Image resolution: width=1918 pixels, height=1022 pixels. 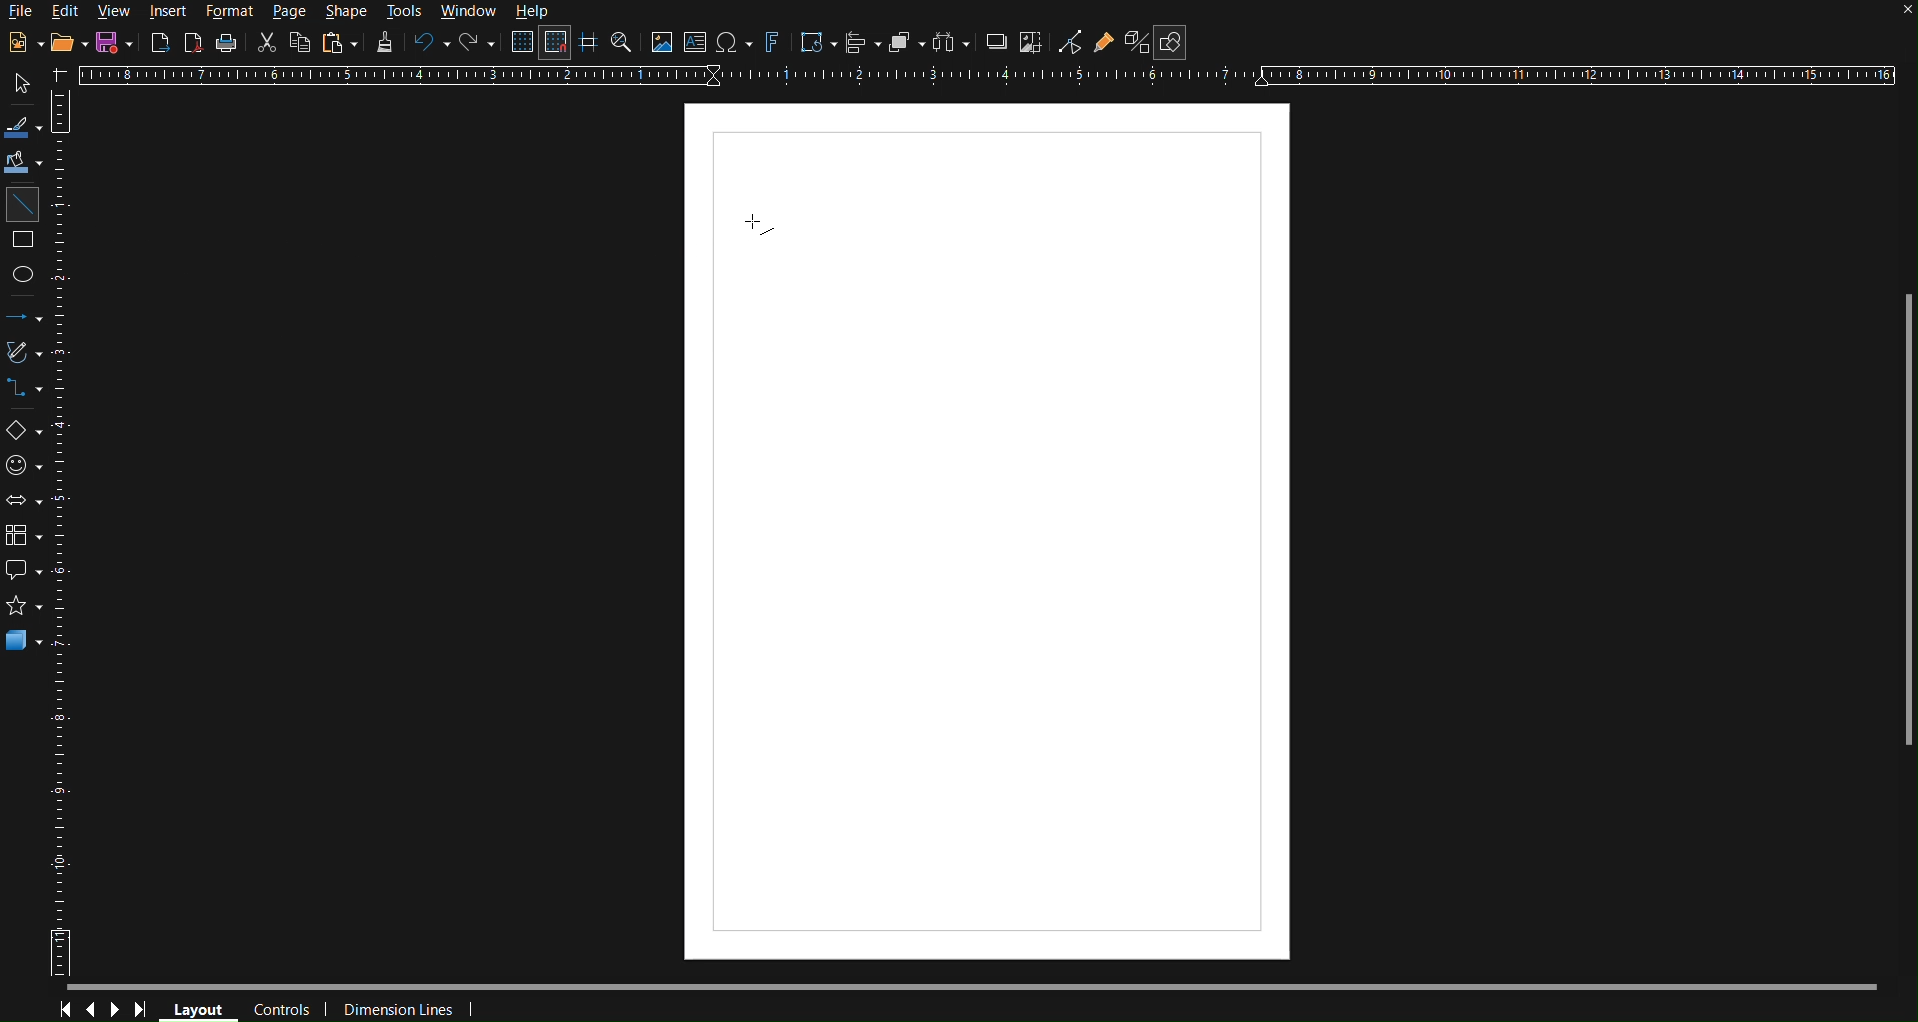 I want to click on Tools, so click(x=405, y=13).